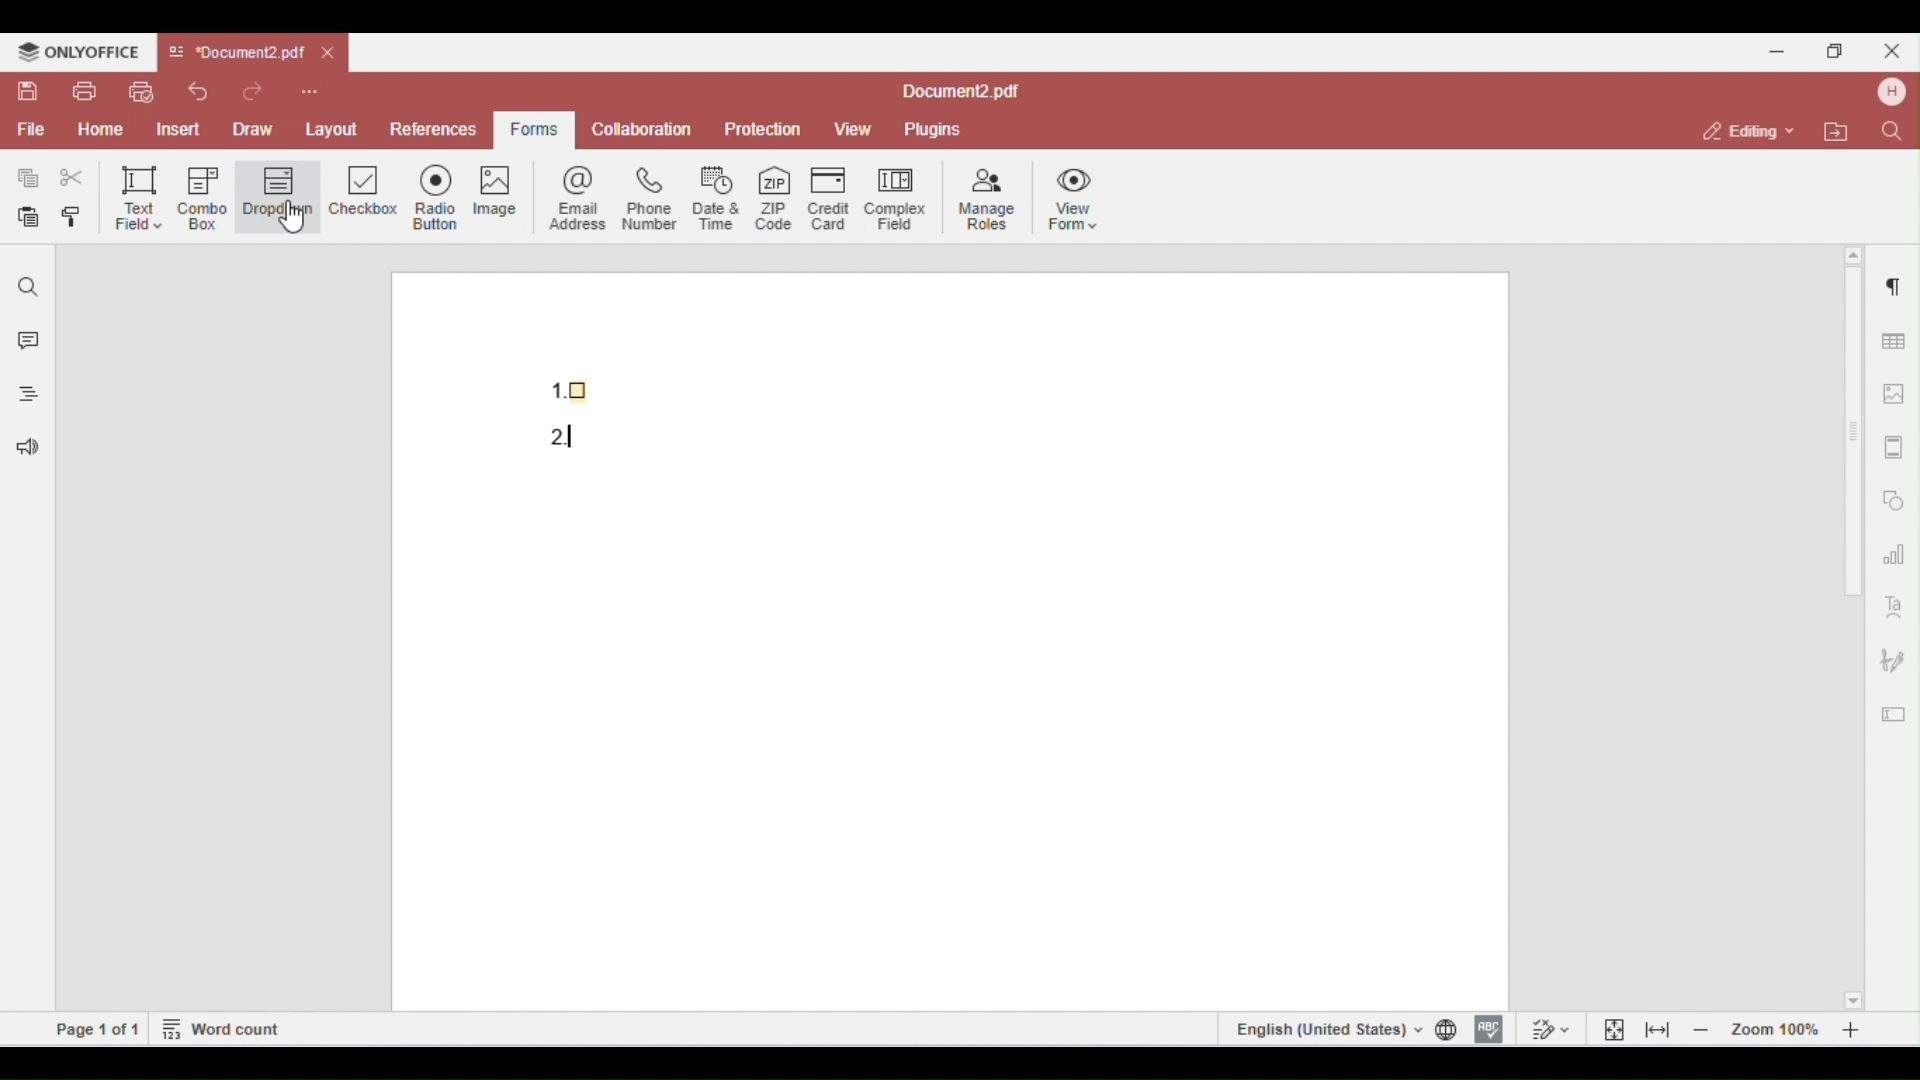 This screenshot has height=1080, width=1920. Describe the element at coordinates (29, 287) in the screenshot. I see `find` at that location.